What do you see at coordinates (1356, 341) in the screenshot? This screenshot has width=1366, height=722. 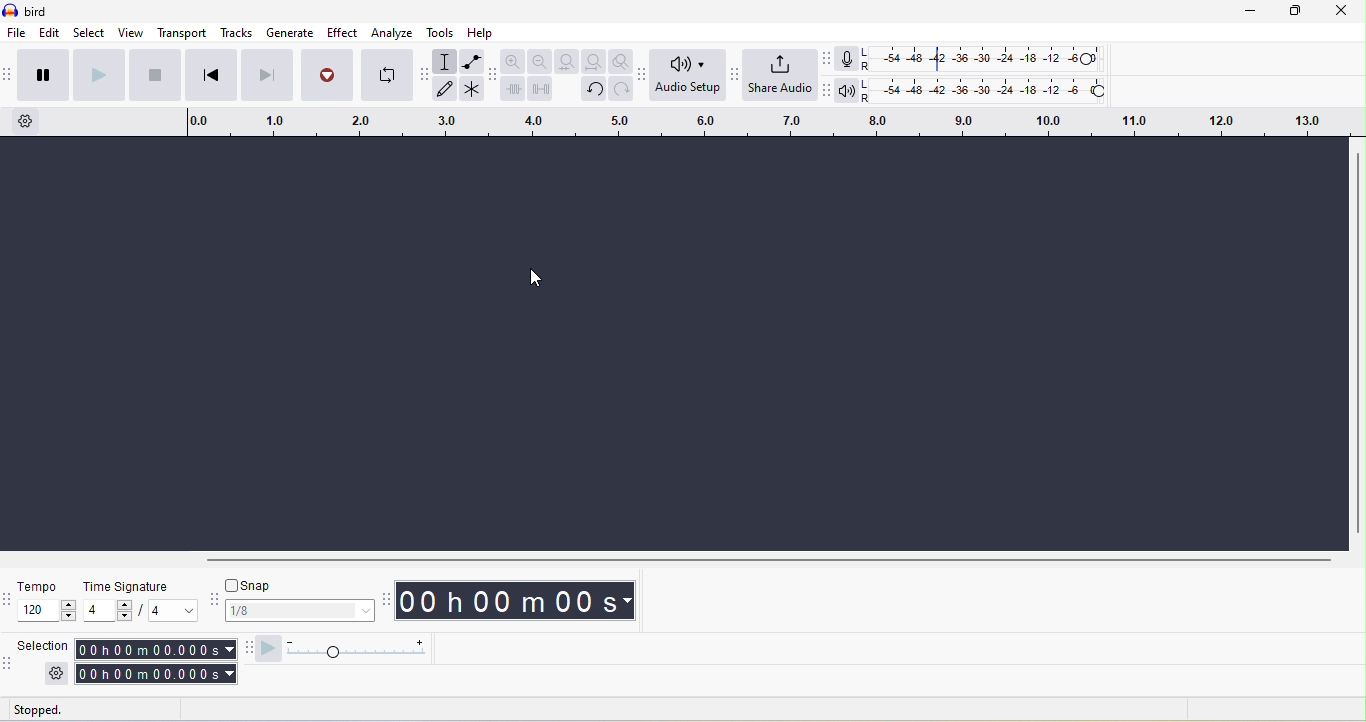 I see `vertical scroll bar` at bounding box center [1356, 341].